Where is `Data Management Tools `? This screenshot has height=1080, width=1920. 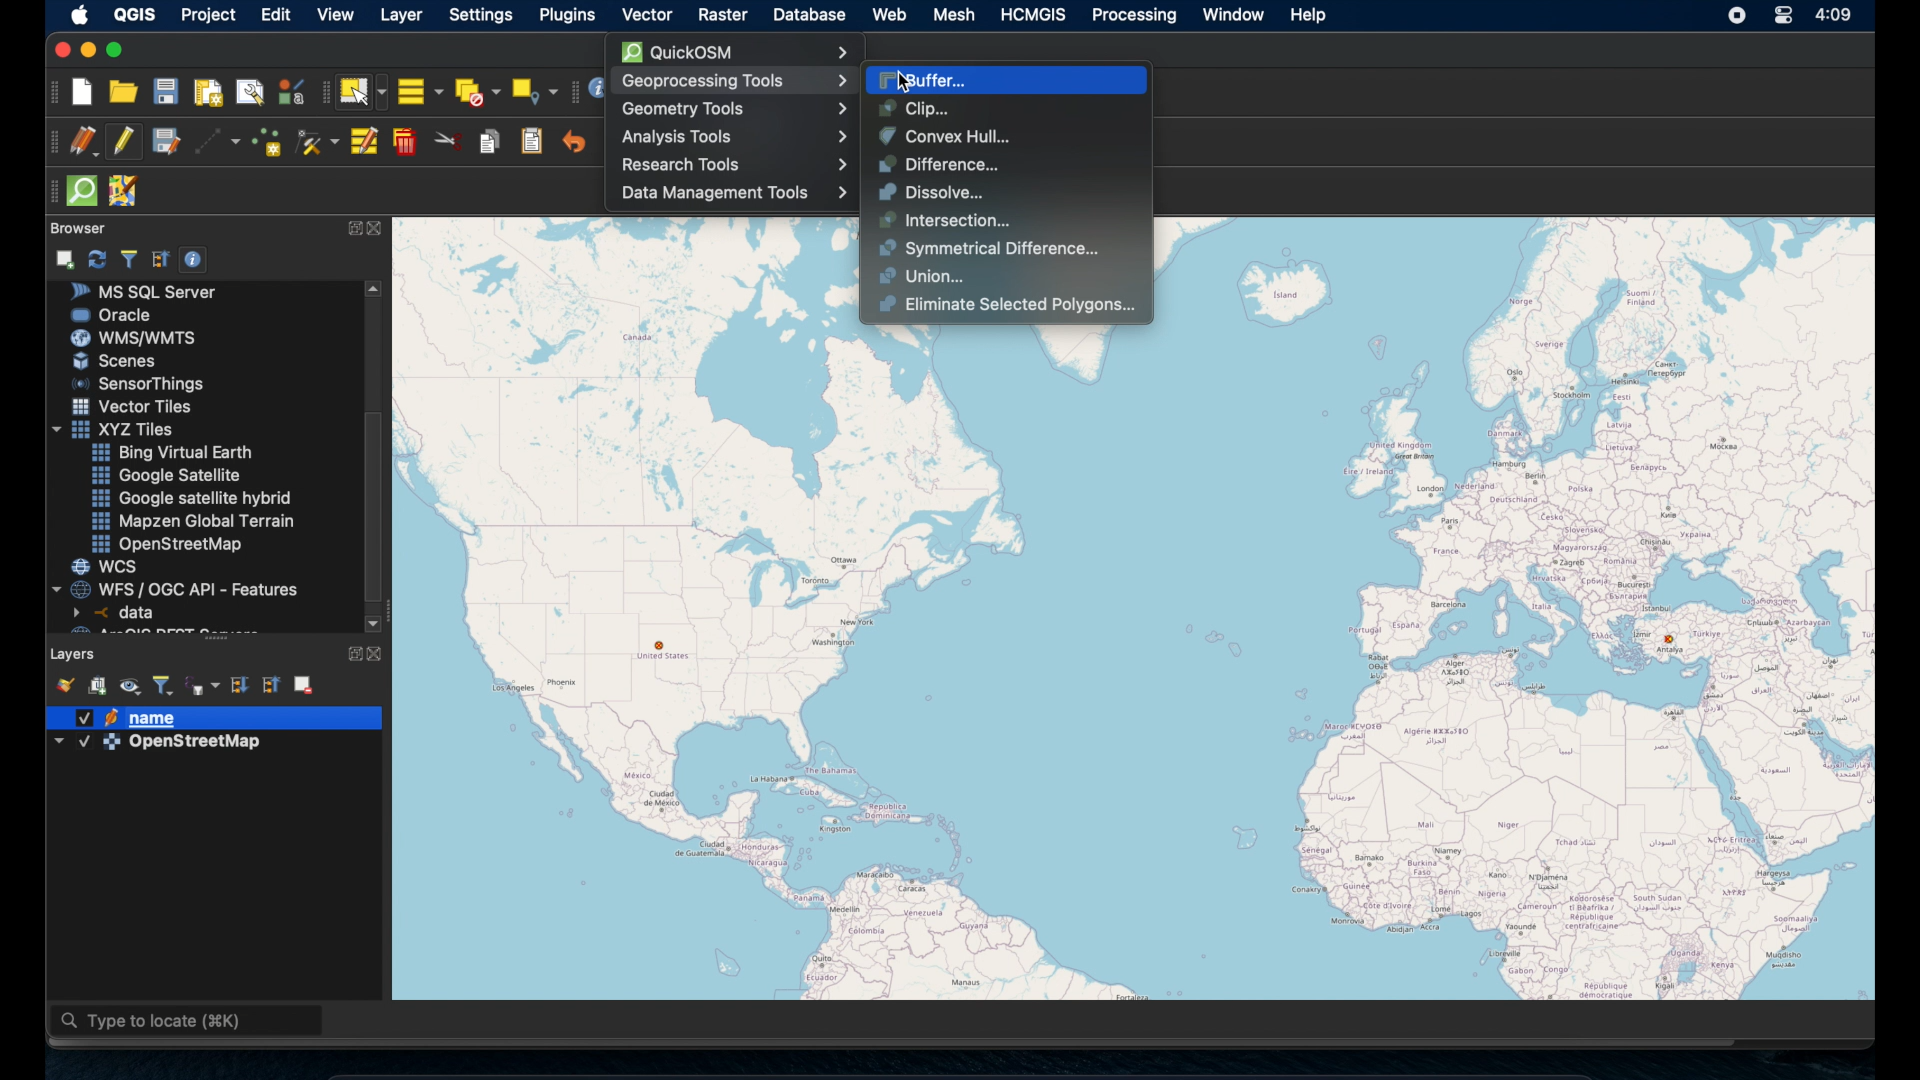
Data Management Tools  is located at coordinates (731, 193).